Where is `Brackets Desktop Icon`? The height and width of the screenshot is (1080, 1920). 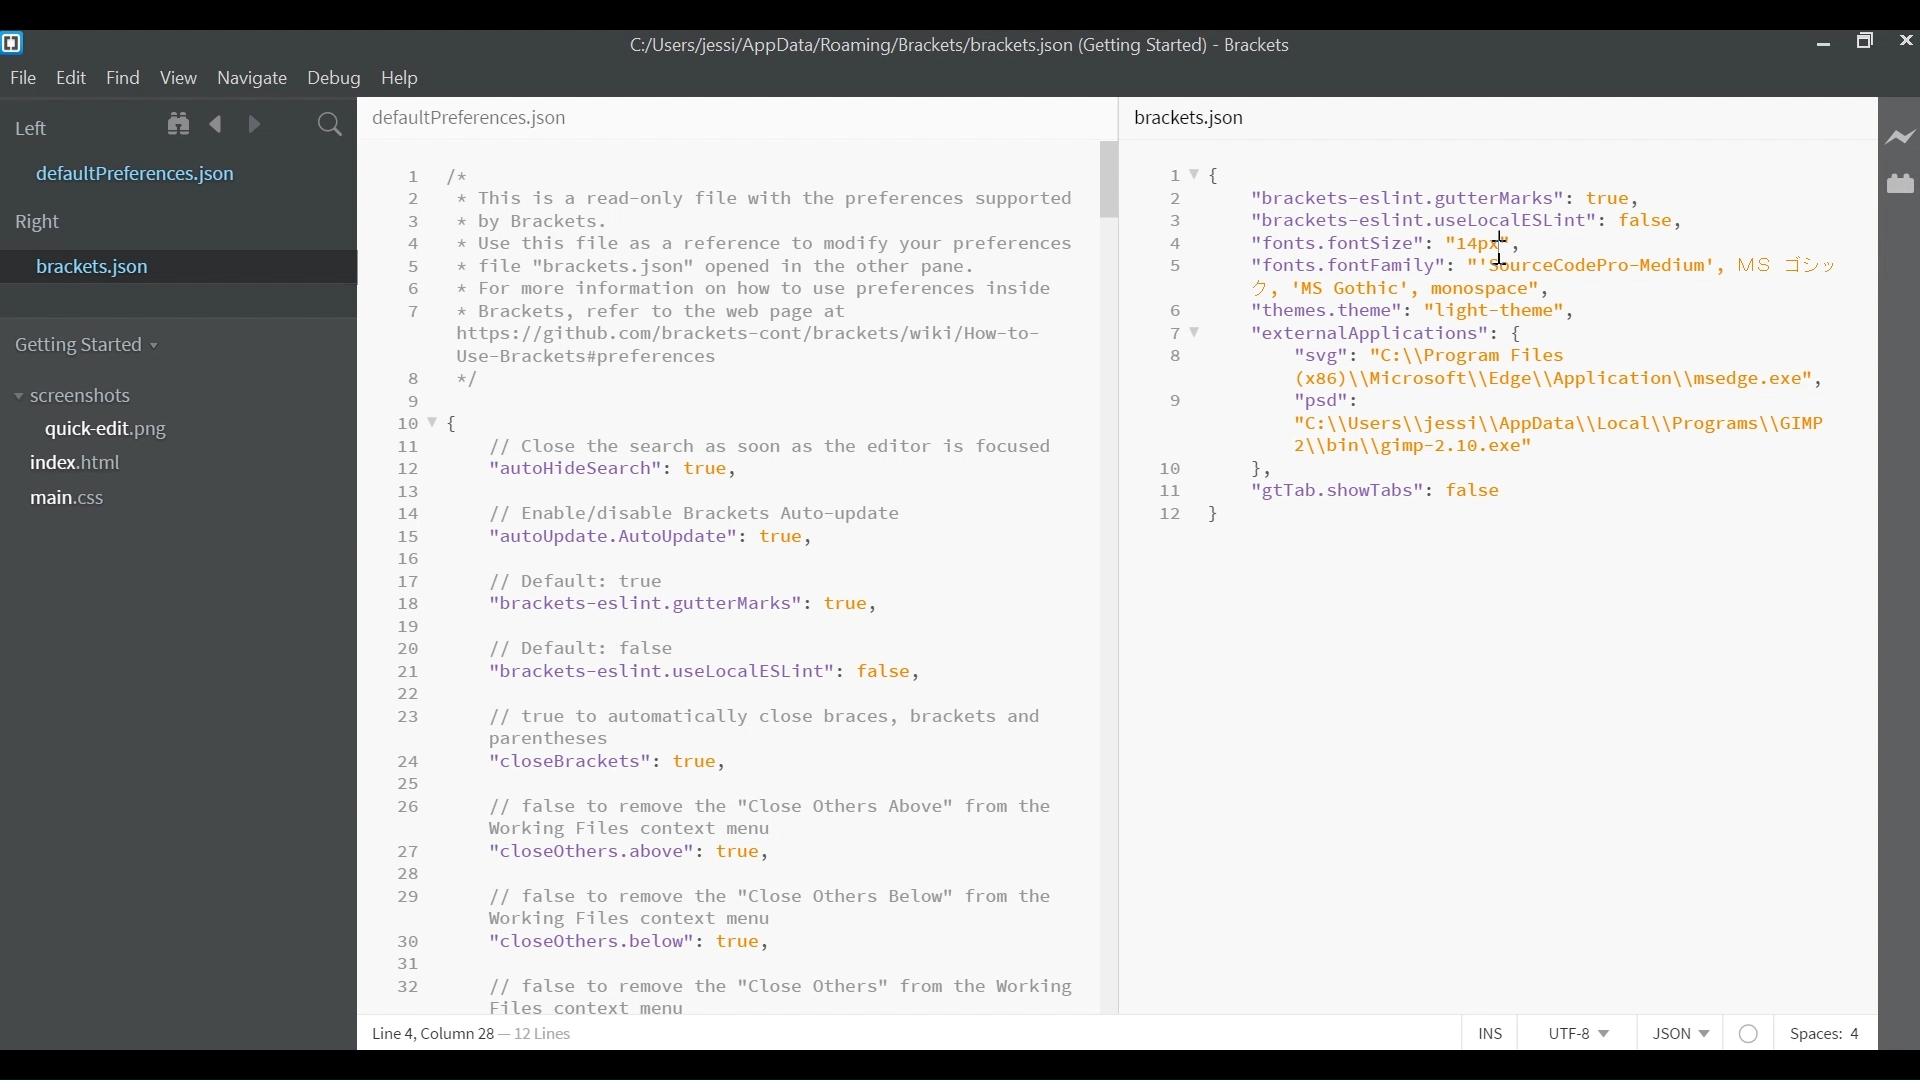 Brackets Desktop Icon is located at coordinates (14, 42).